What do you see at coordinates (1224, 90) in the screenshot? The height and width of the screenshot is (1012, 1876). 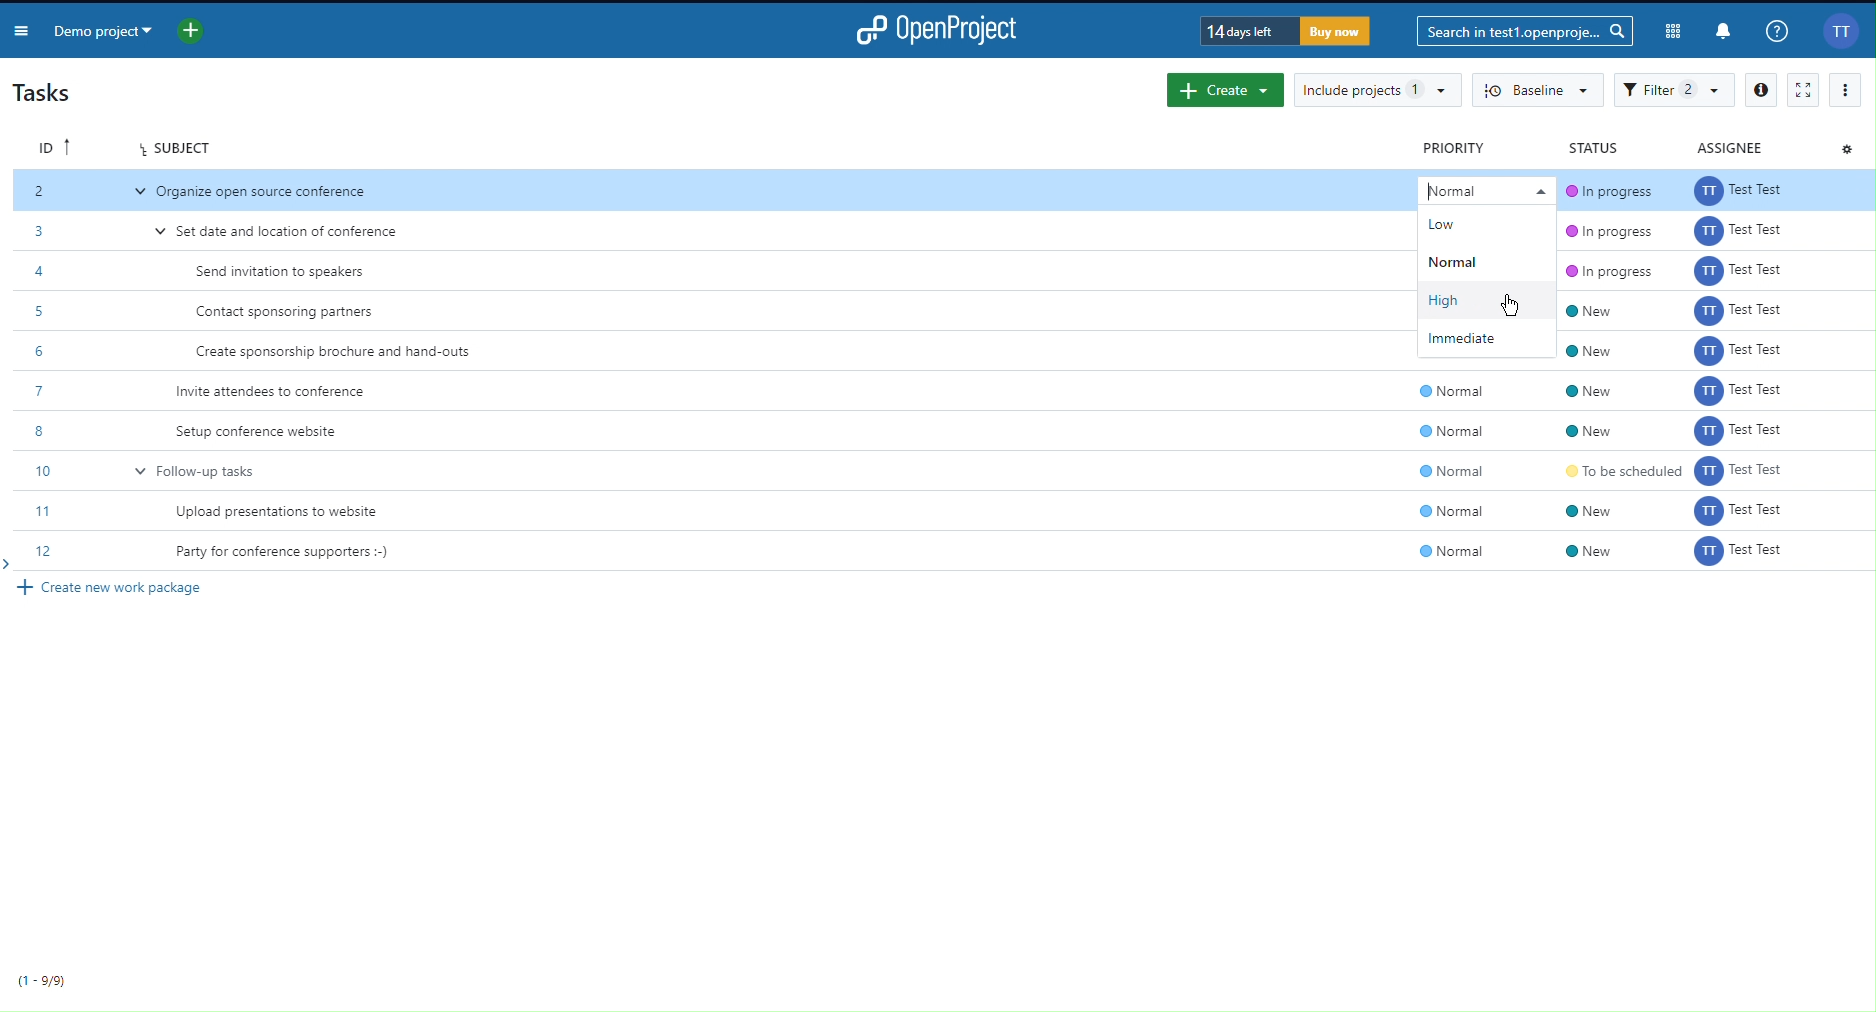 I see `Create` at bounding box center [1224, 90].